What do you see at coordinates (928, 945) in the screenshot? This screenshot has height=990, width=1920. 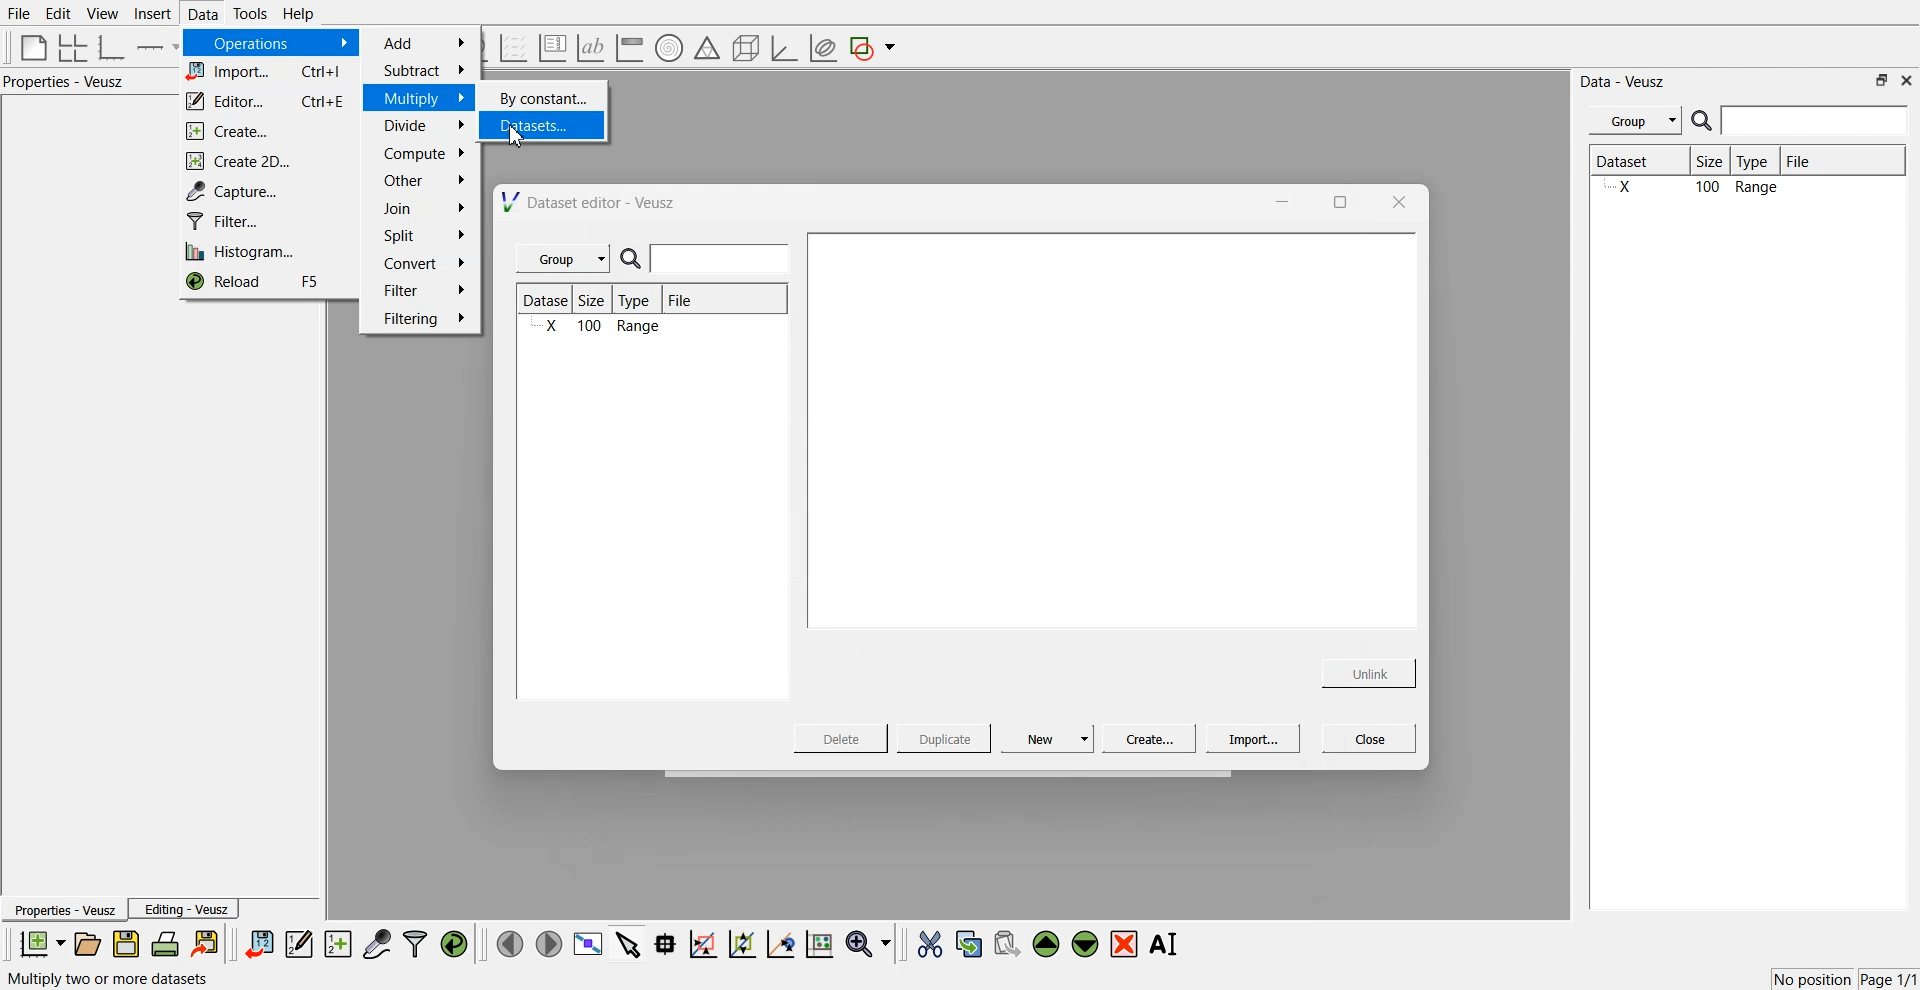 I see `cut the selected widgets` at bounding box center [928, 945].